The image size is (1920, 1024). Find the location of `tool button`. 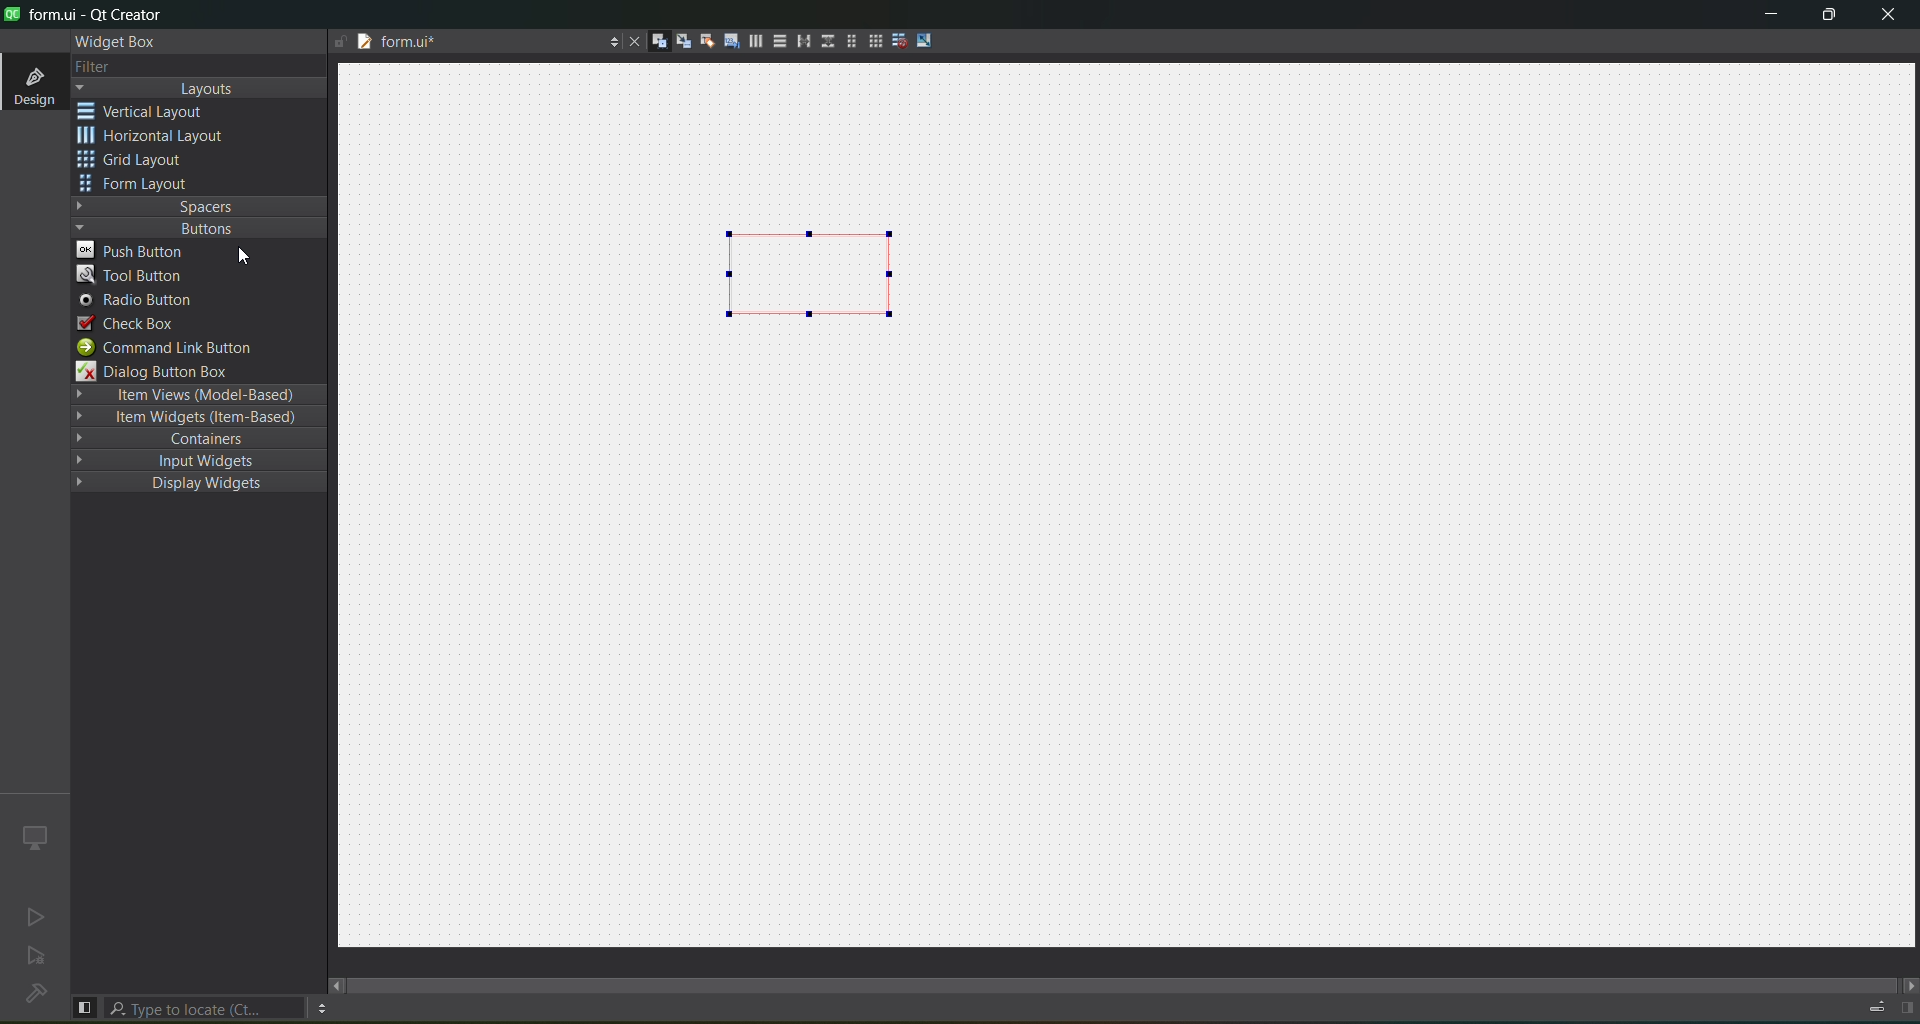

tool button is located at coordinates (132, 277).